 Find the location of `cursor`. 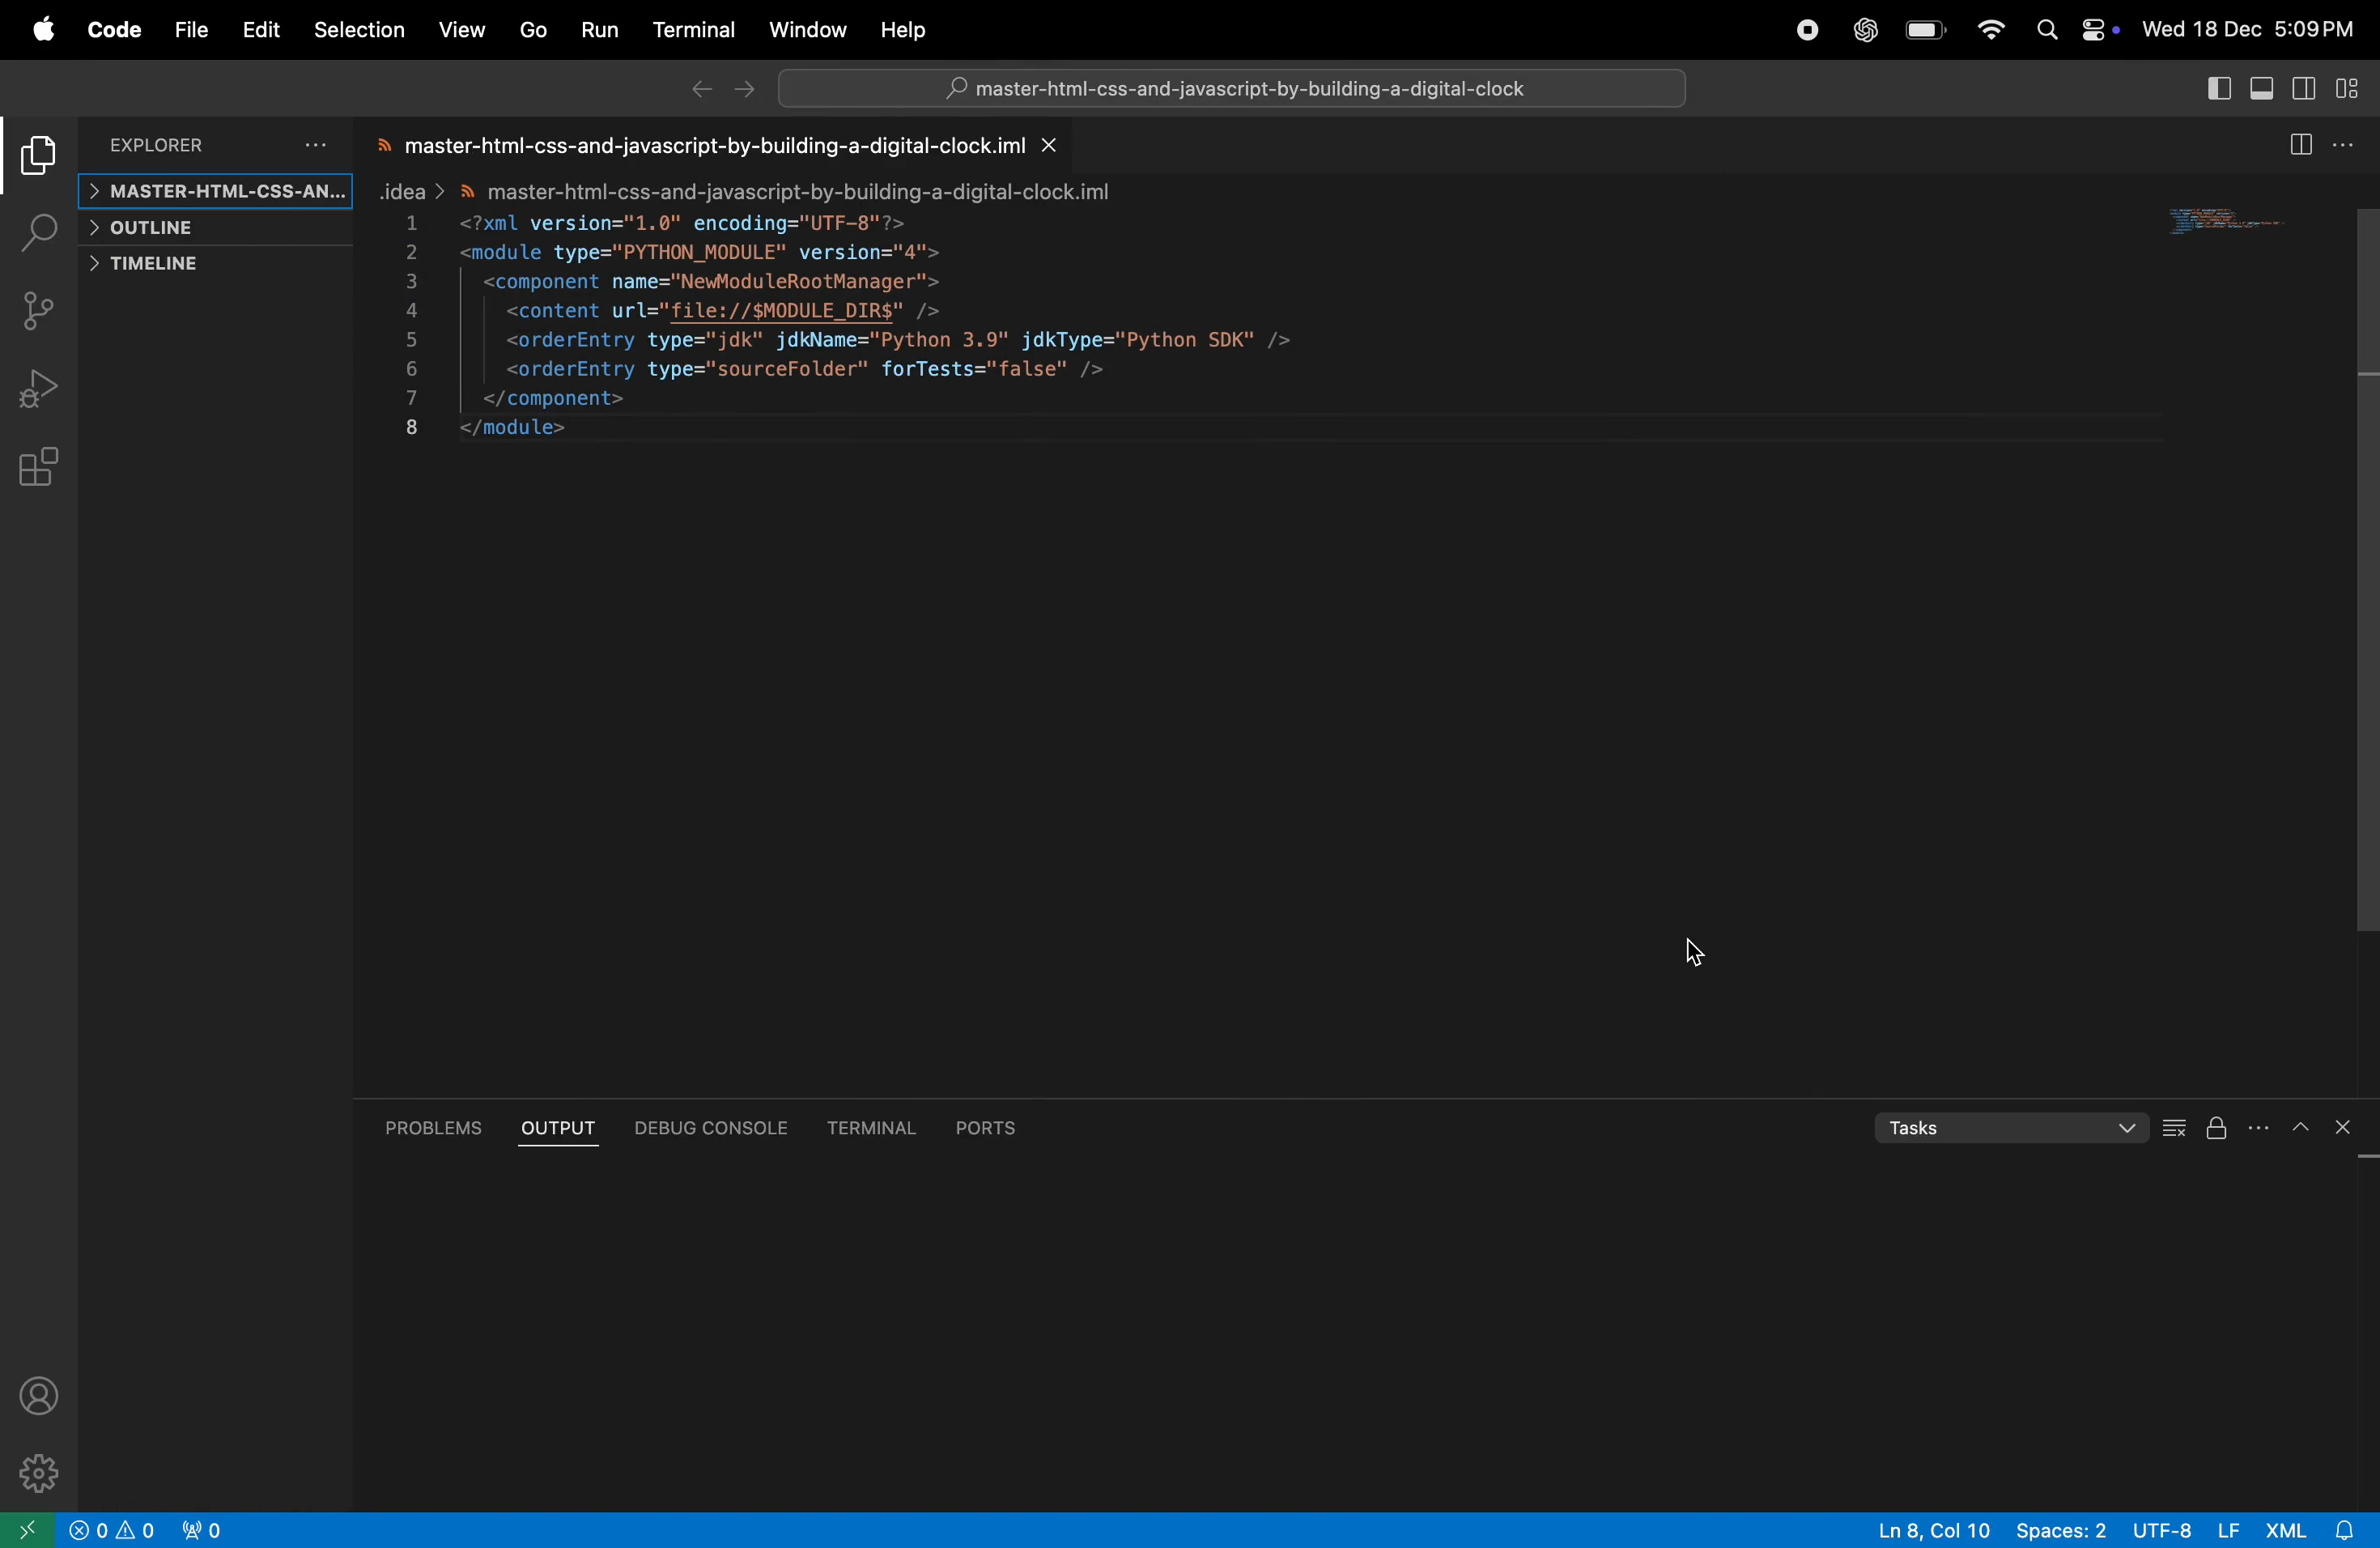

cursor is located at coordinates (1702, 953).